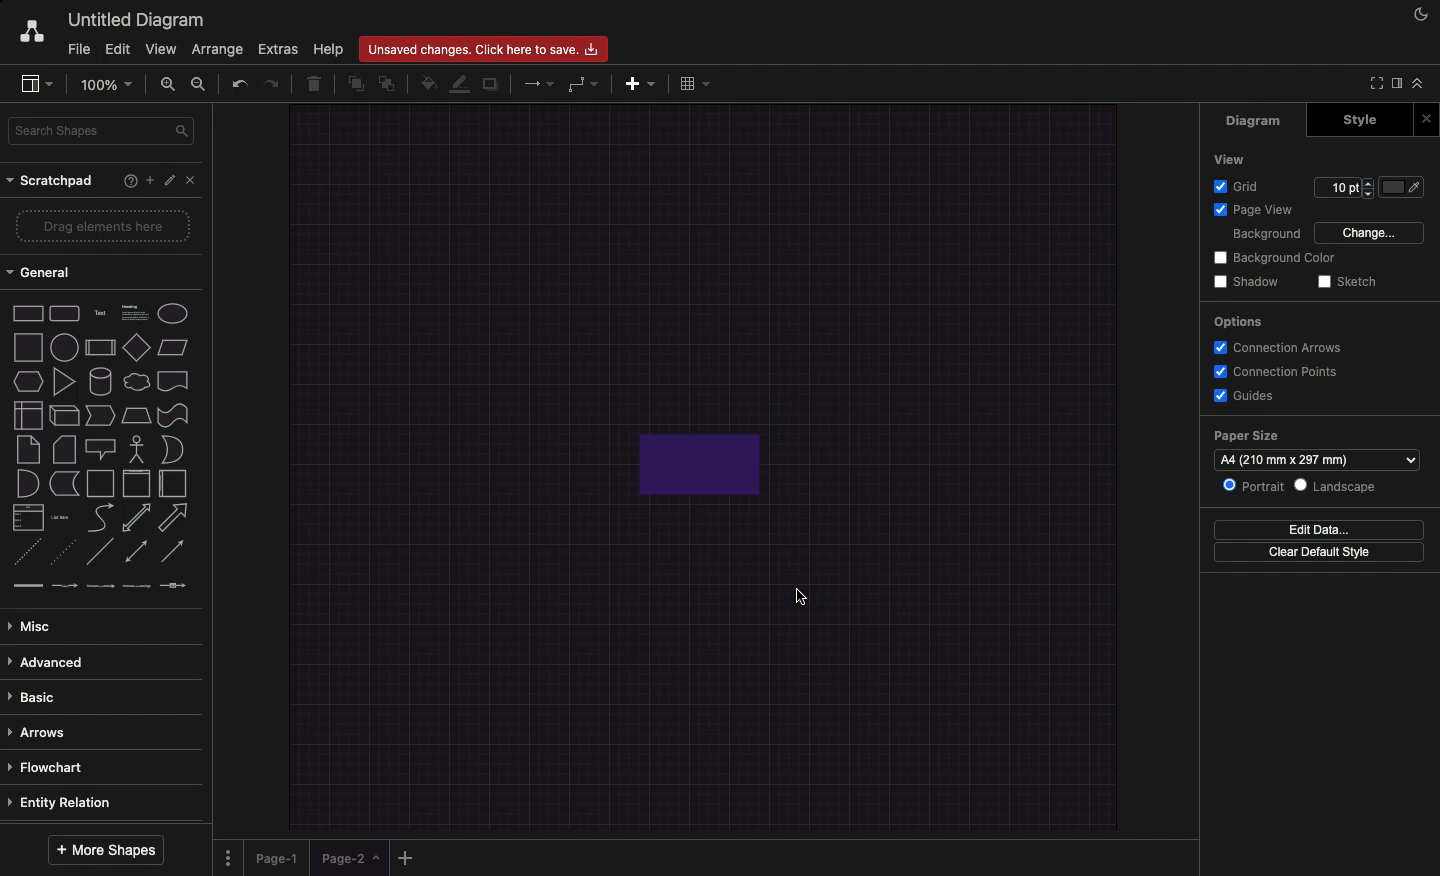  What do you see at coordinates (1239, 185) in the screenshot?
I see `Grid` at bounding box center [1239, 185].